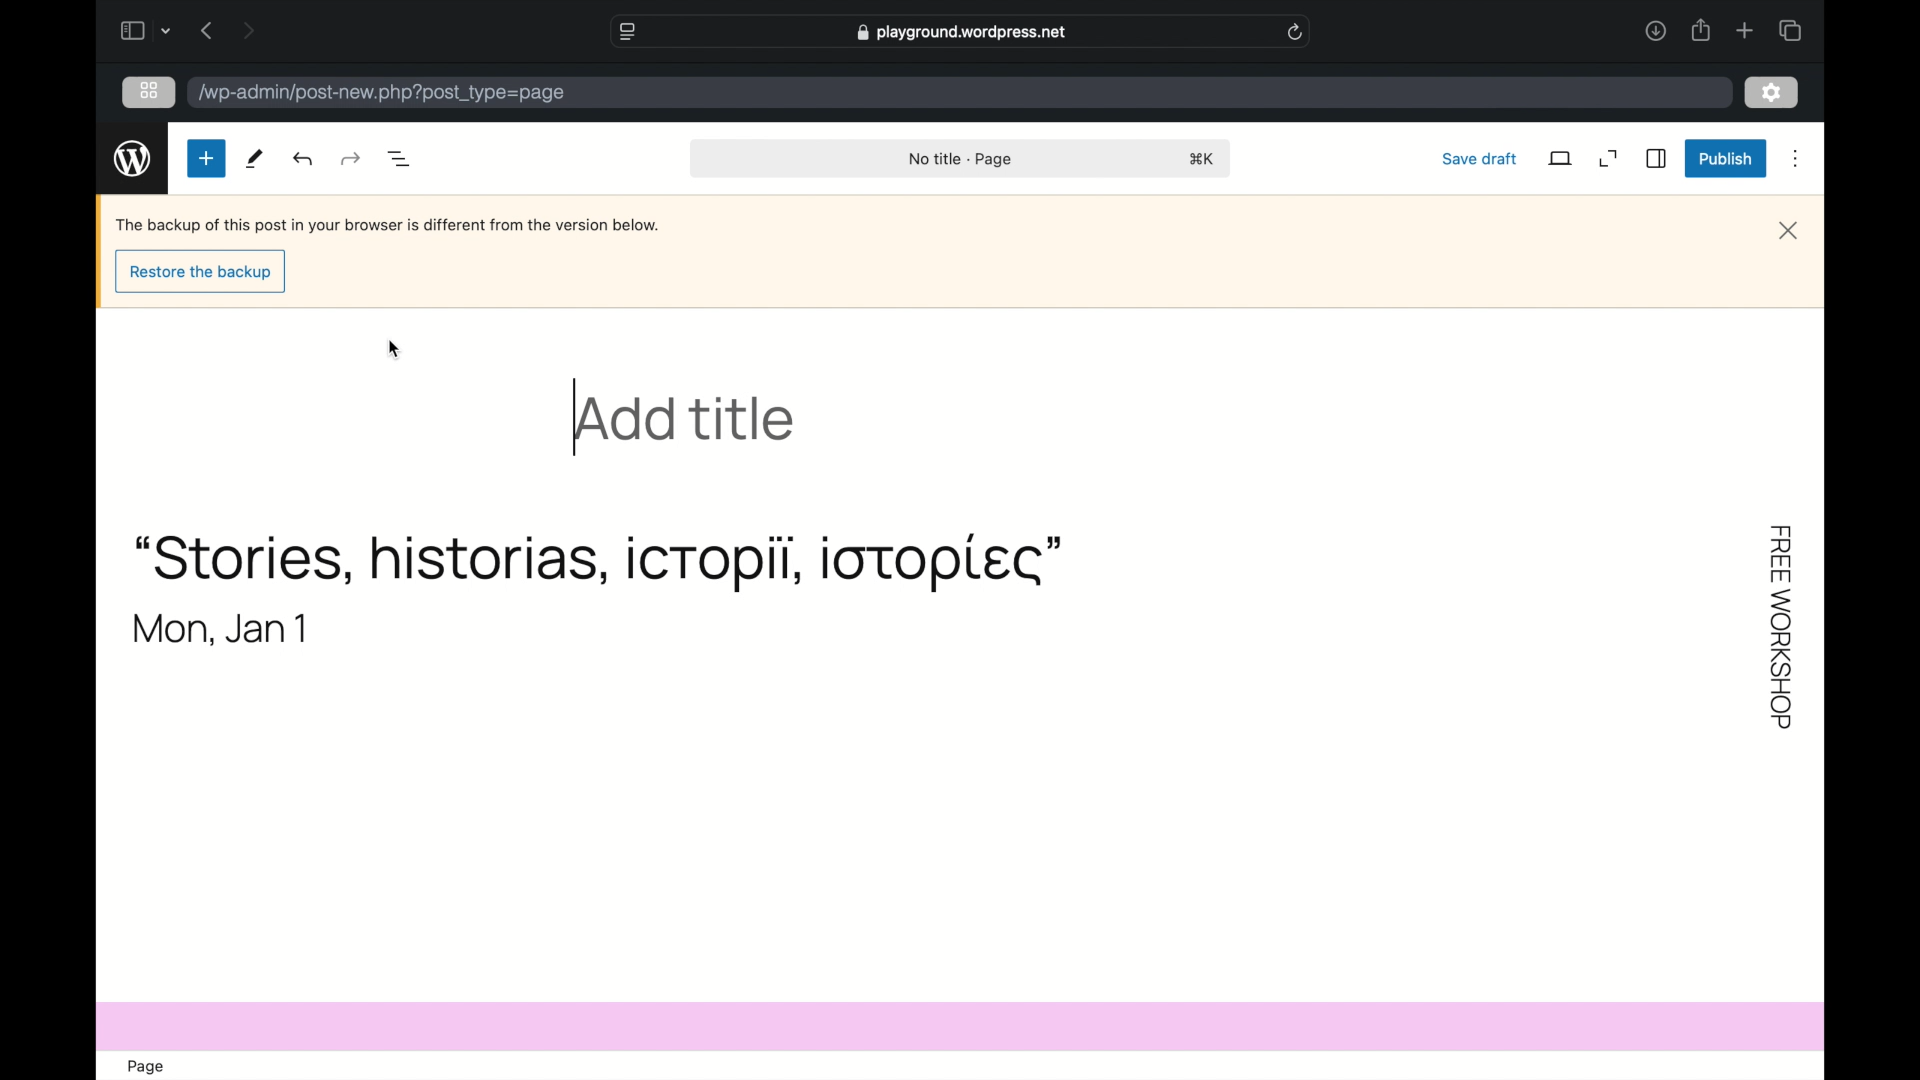  I want to click on shortcut, so click(1205, 158).